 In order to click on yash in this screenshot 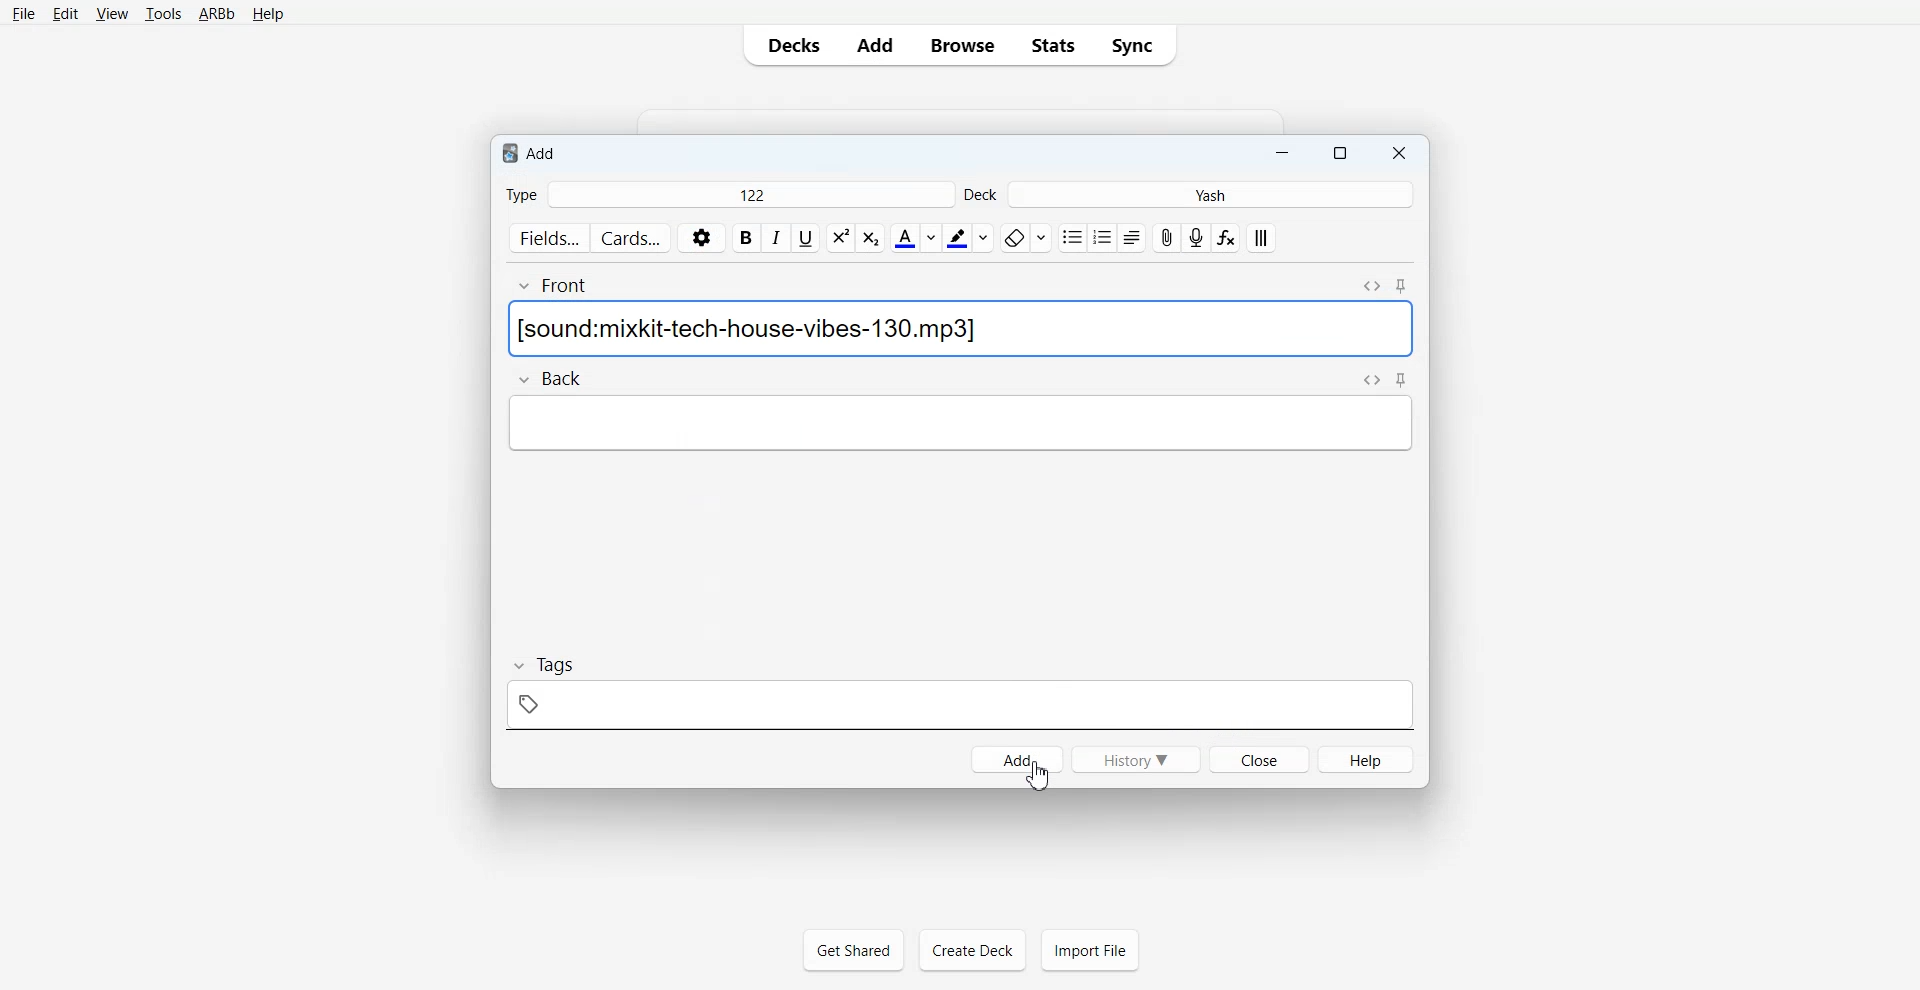, I will do `click(1233, 192)`.